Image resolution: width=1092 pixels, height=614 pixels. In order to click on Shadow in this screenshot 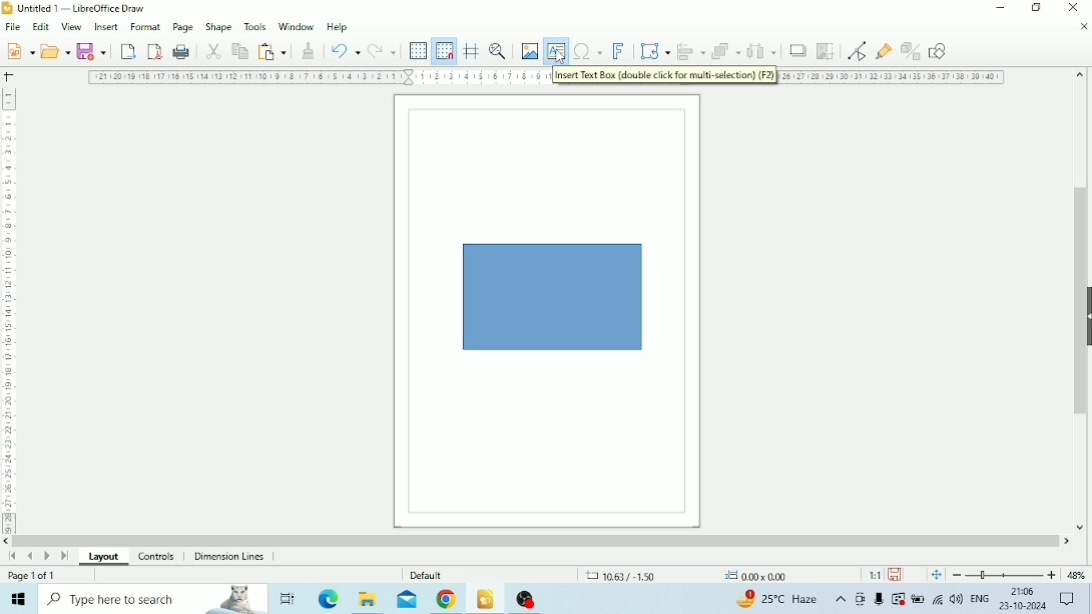, I will do `click(799, 50)`.